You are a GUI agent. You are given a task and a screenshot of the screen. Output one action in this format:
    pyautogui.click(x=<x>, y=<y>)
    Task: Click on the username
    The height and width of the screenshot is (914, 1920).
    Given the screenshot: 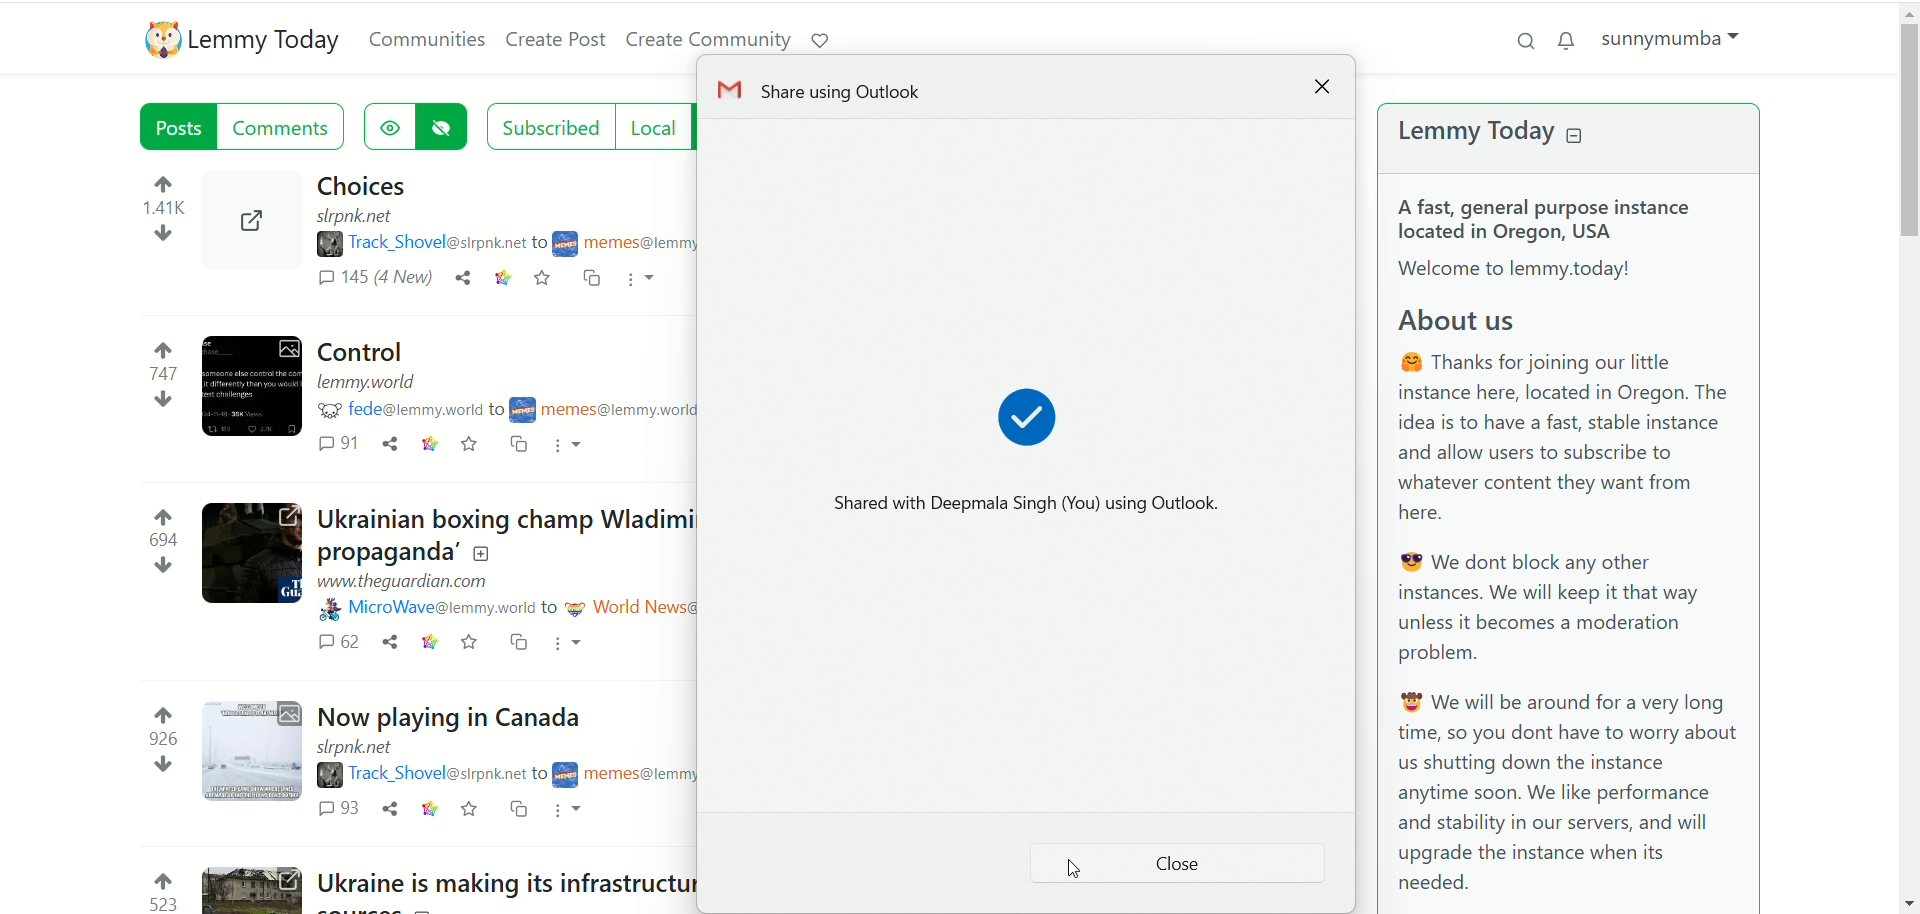 What is the action you would take?
    pyautogui.click(x=404, y=411)
    